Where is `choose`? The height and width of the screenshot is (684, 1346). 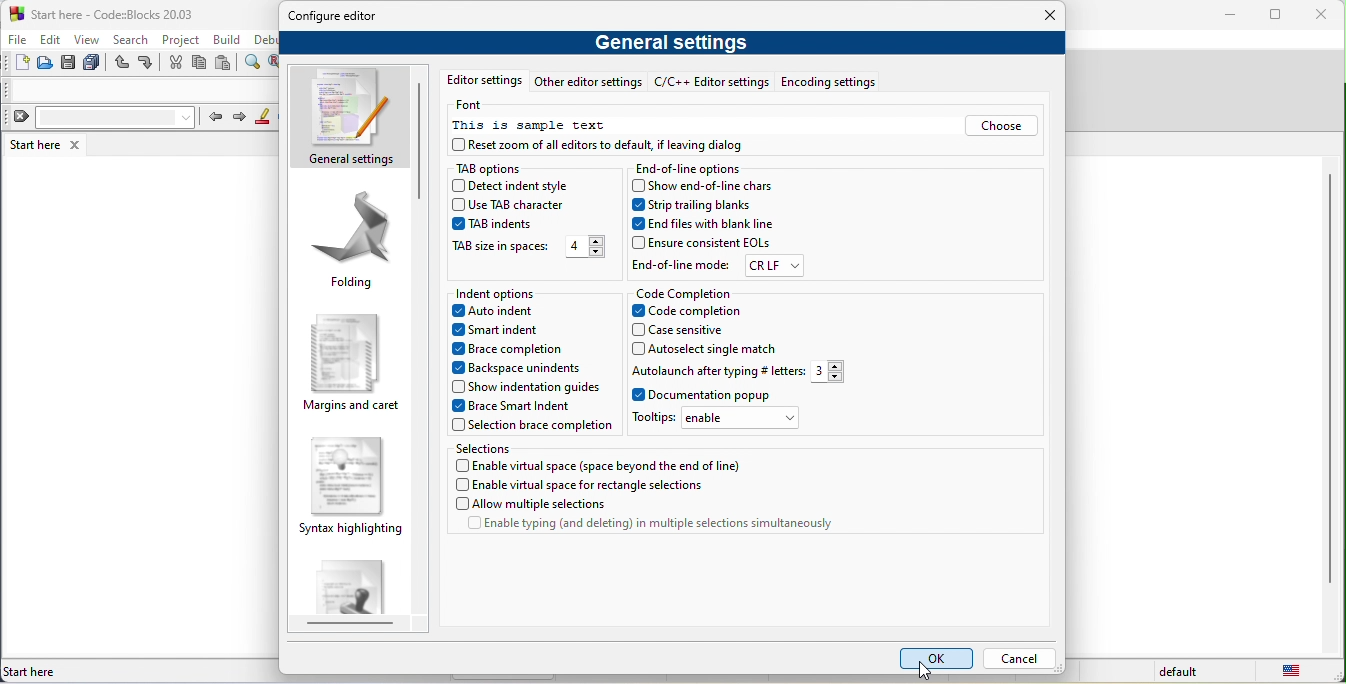 choose is located at coordinates (1002, 127).